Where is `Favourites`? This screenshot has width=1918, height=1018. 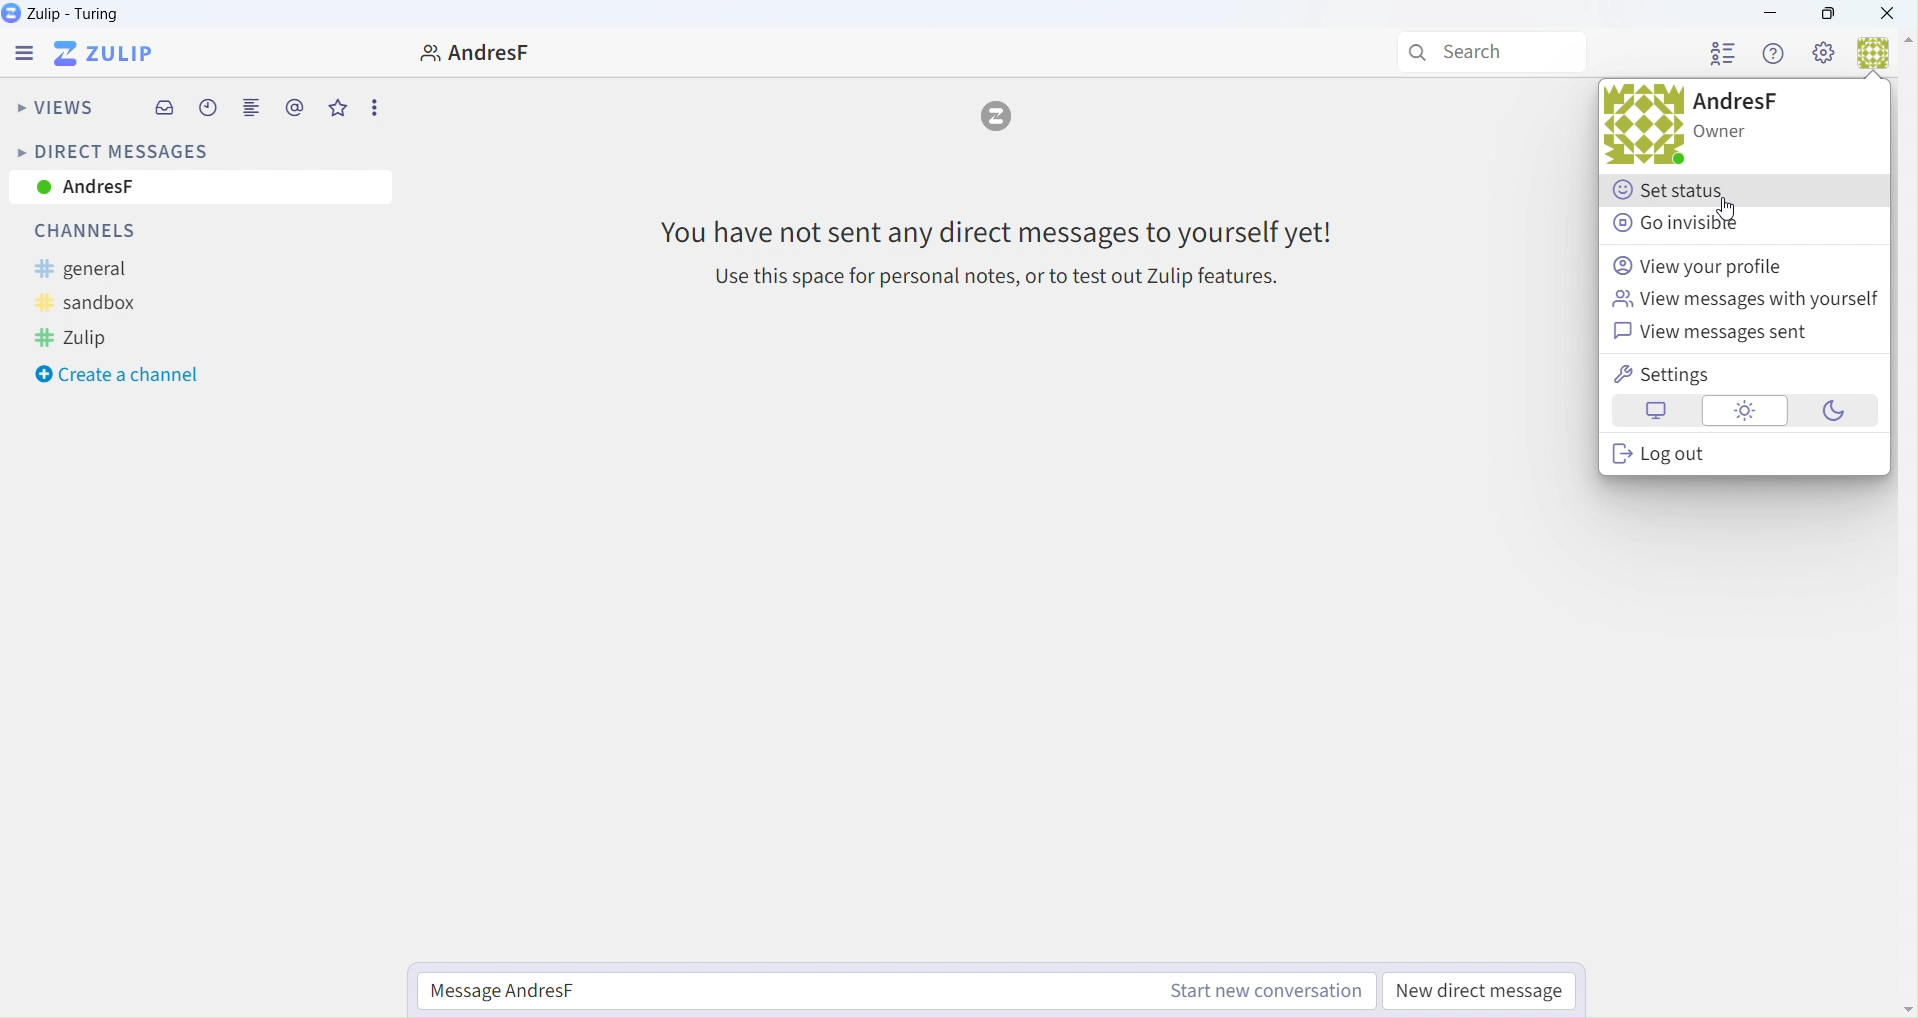 Favourites is located at coordinates (338, 109).